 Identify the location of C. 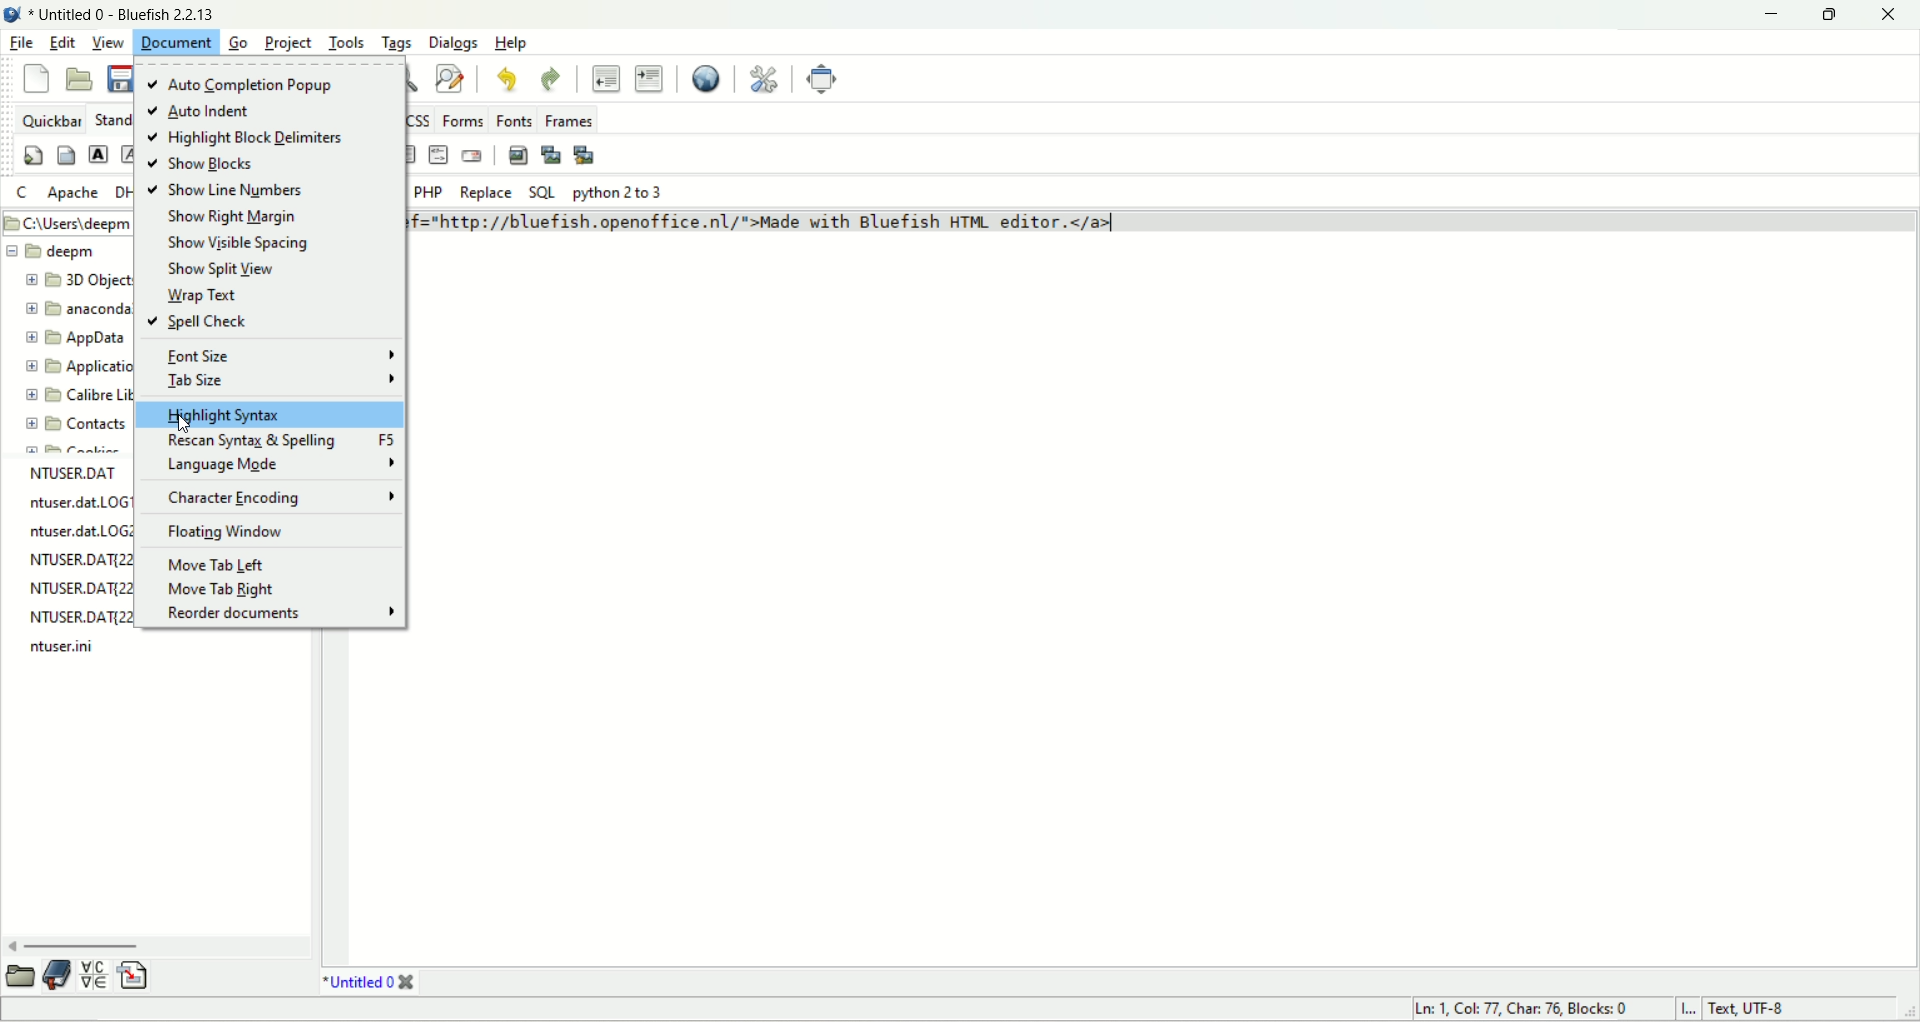
(26, 193).